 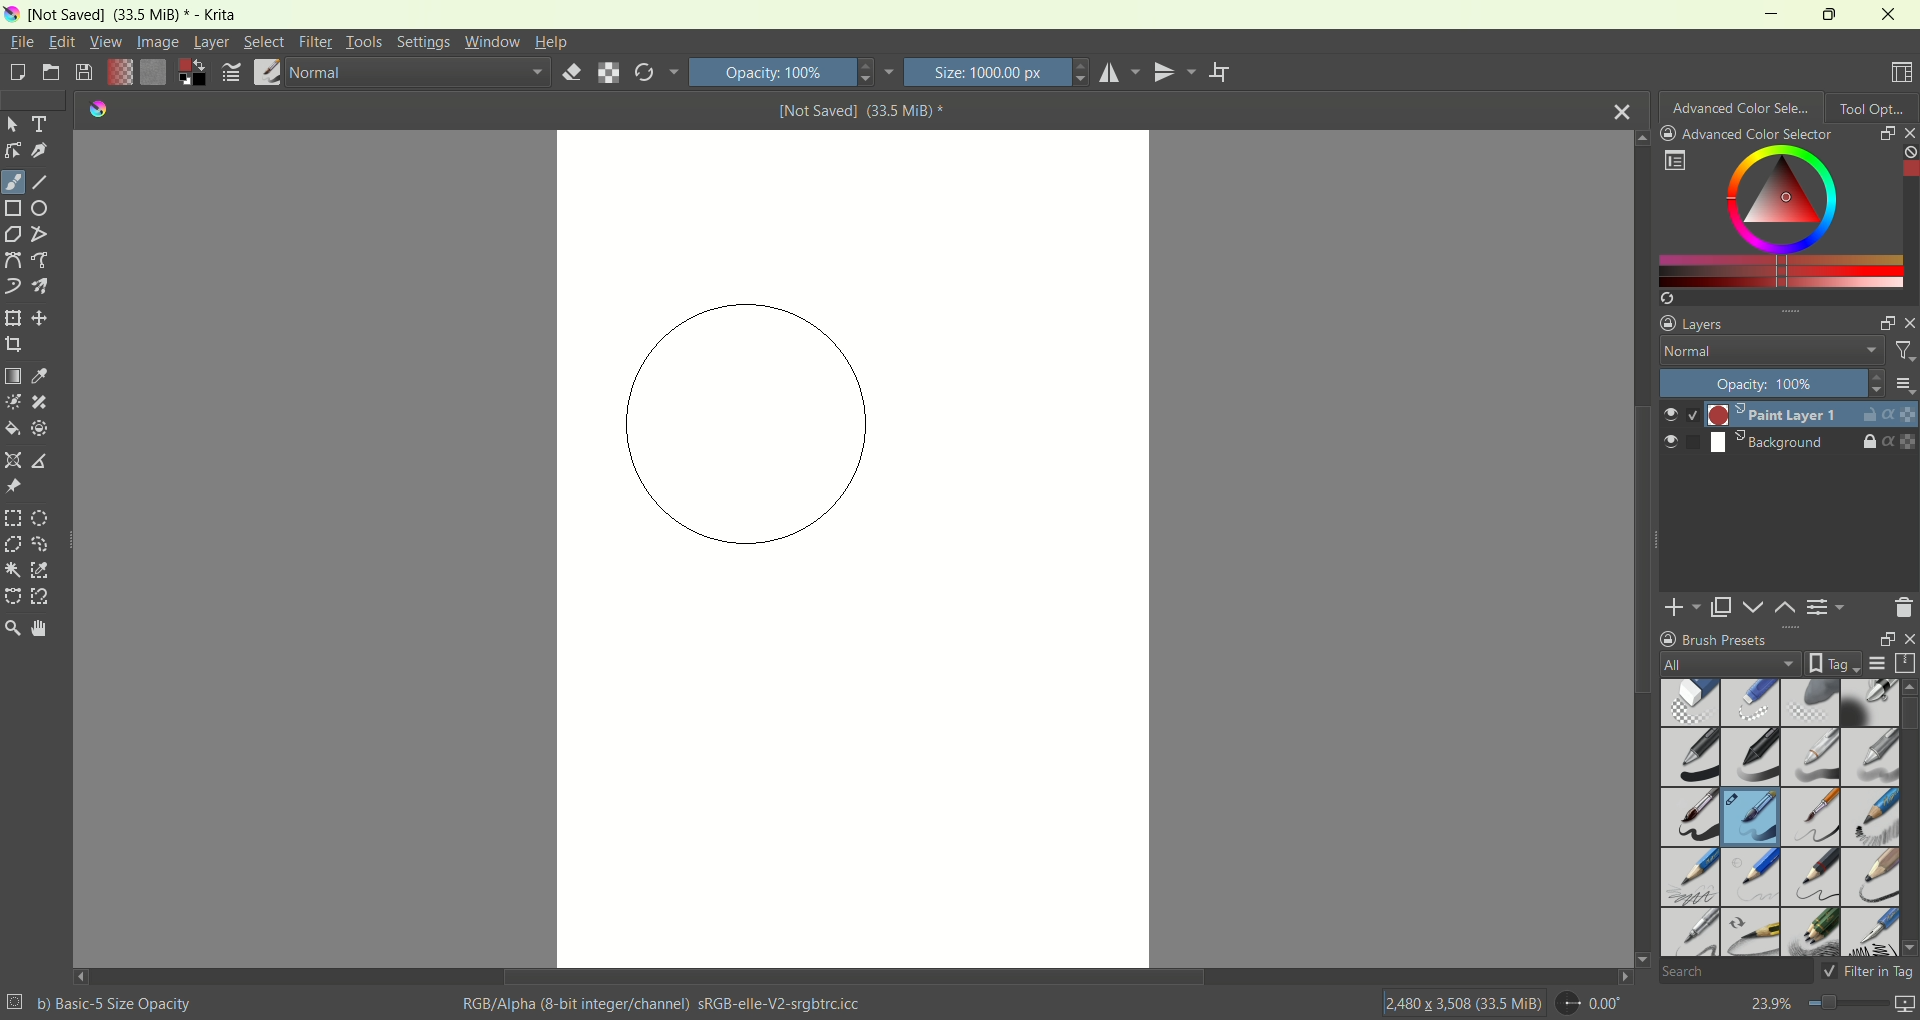 I want to click on zoom, so click(x=12, y=628).